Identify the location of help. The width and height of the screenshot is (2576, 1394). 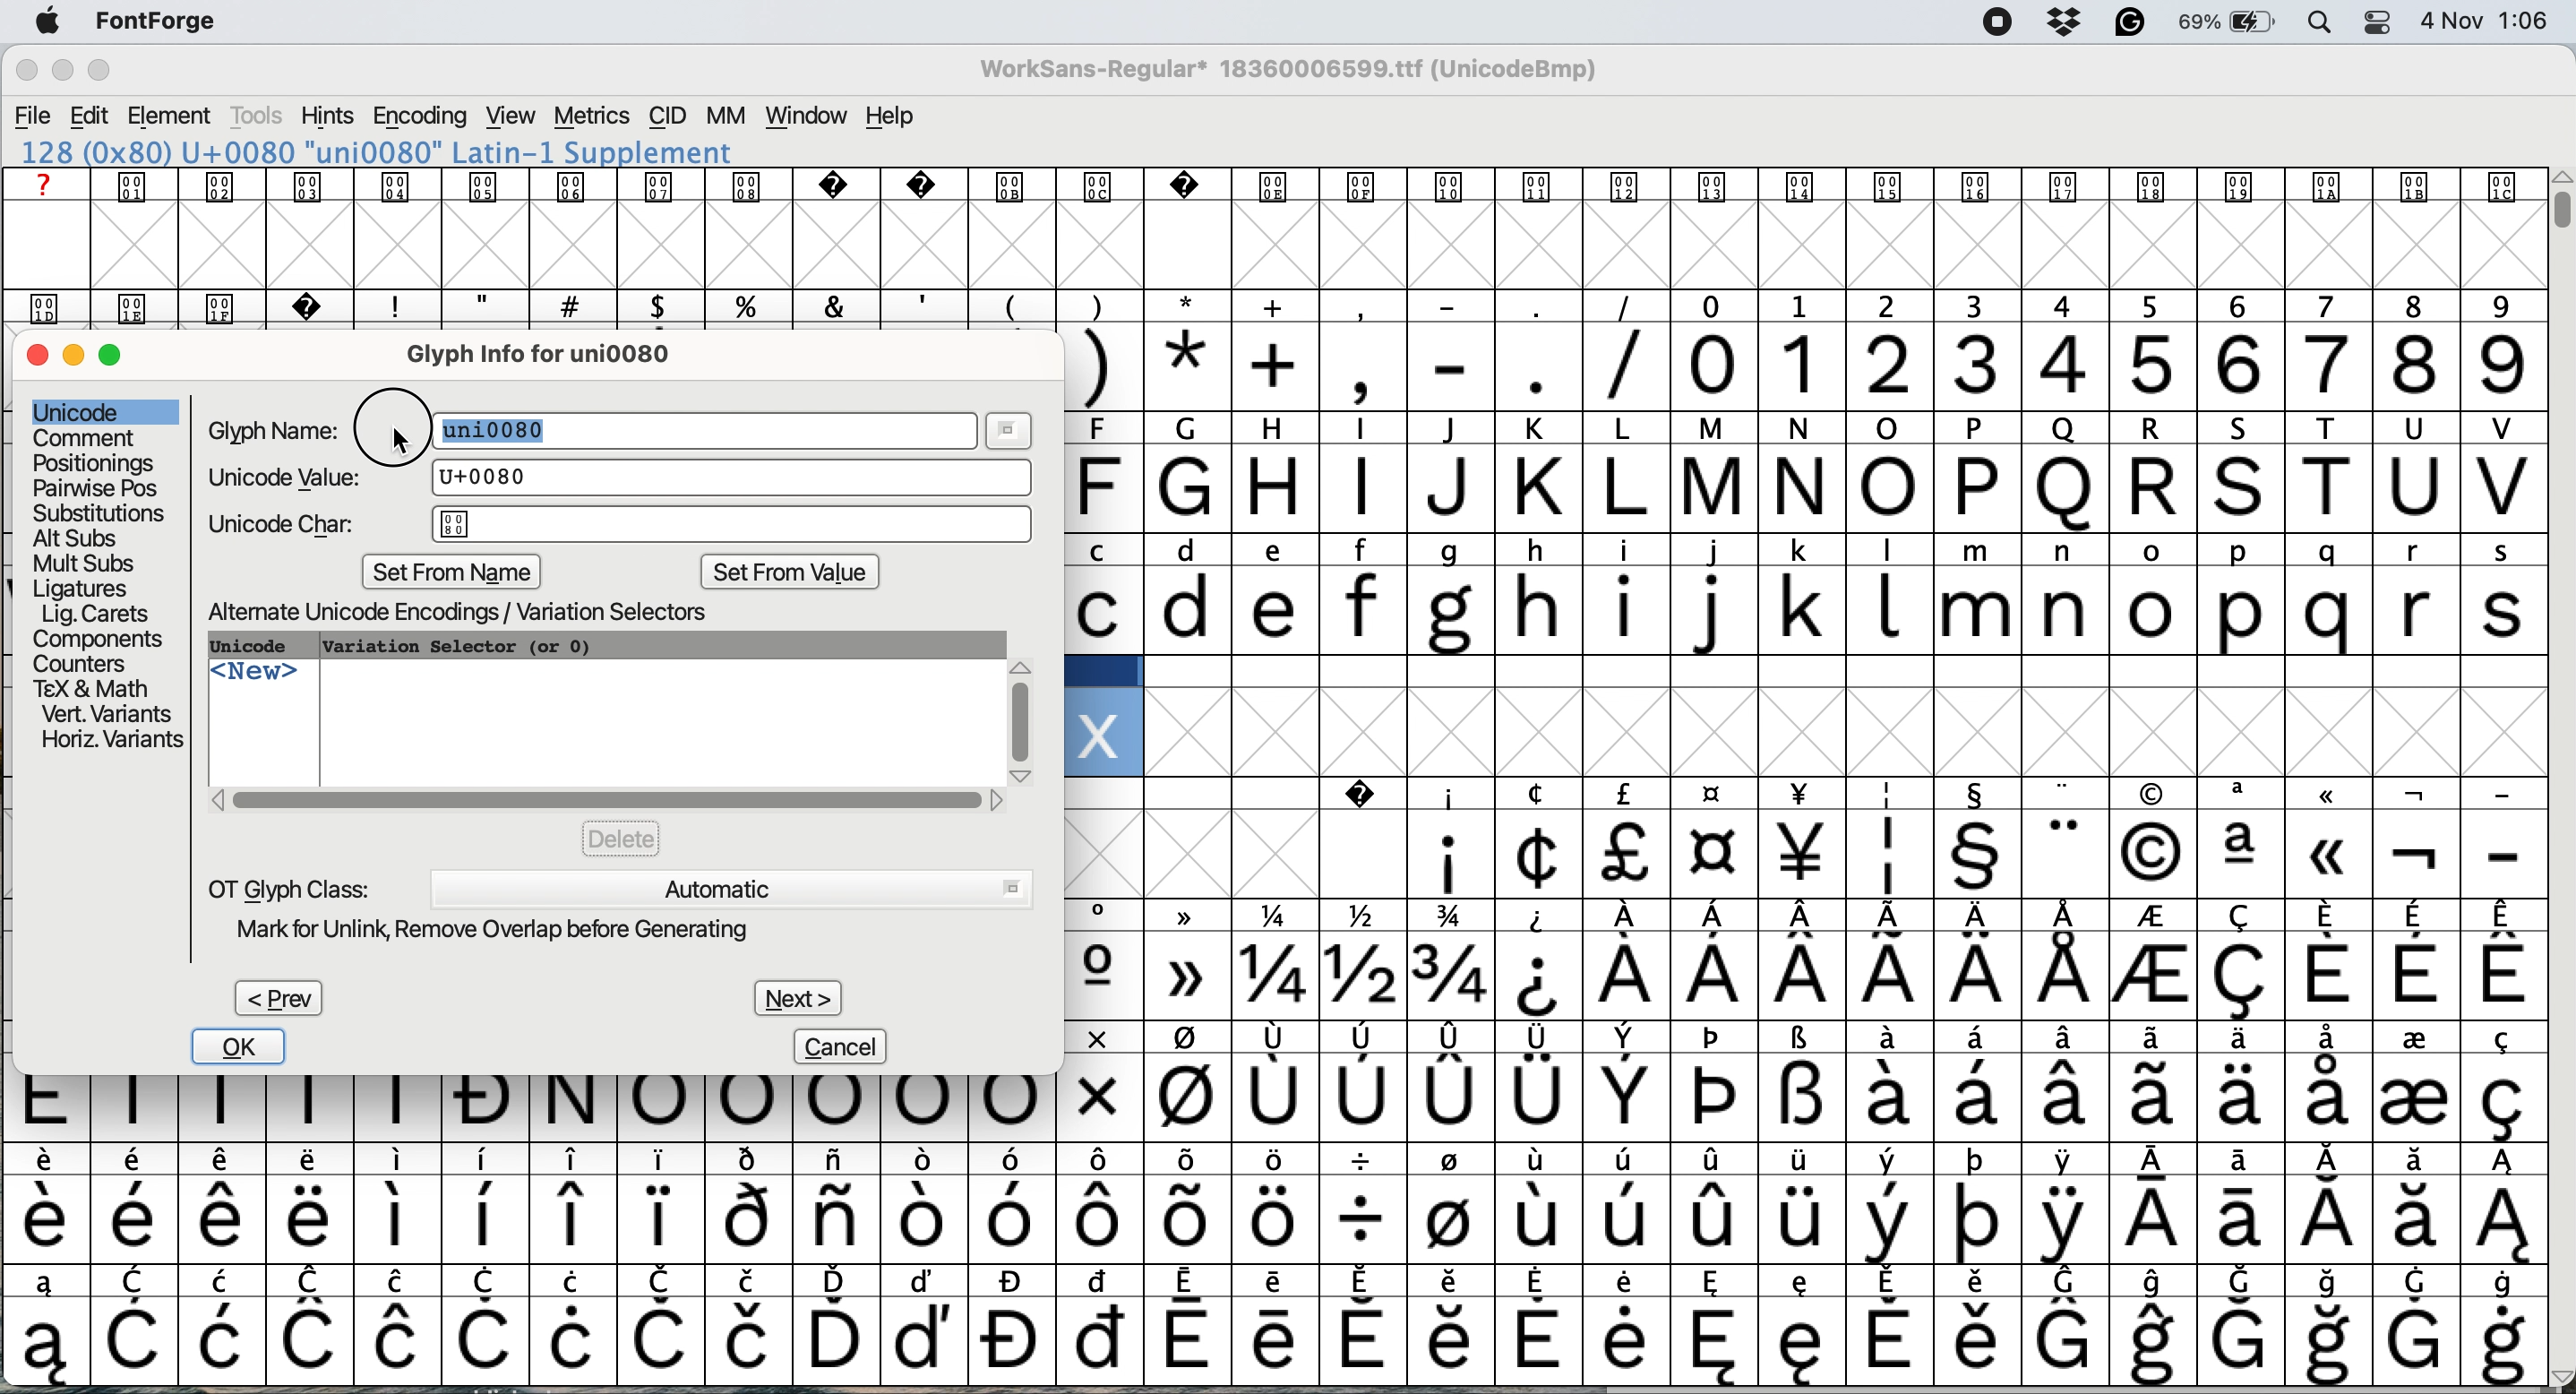
(892, 117).